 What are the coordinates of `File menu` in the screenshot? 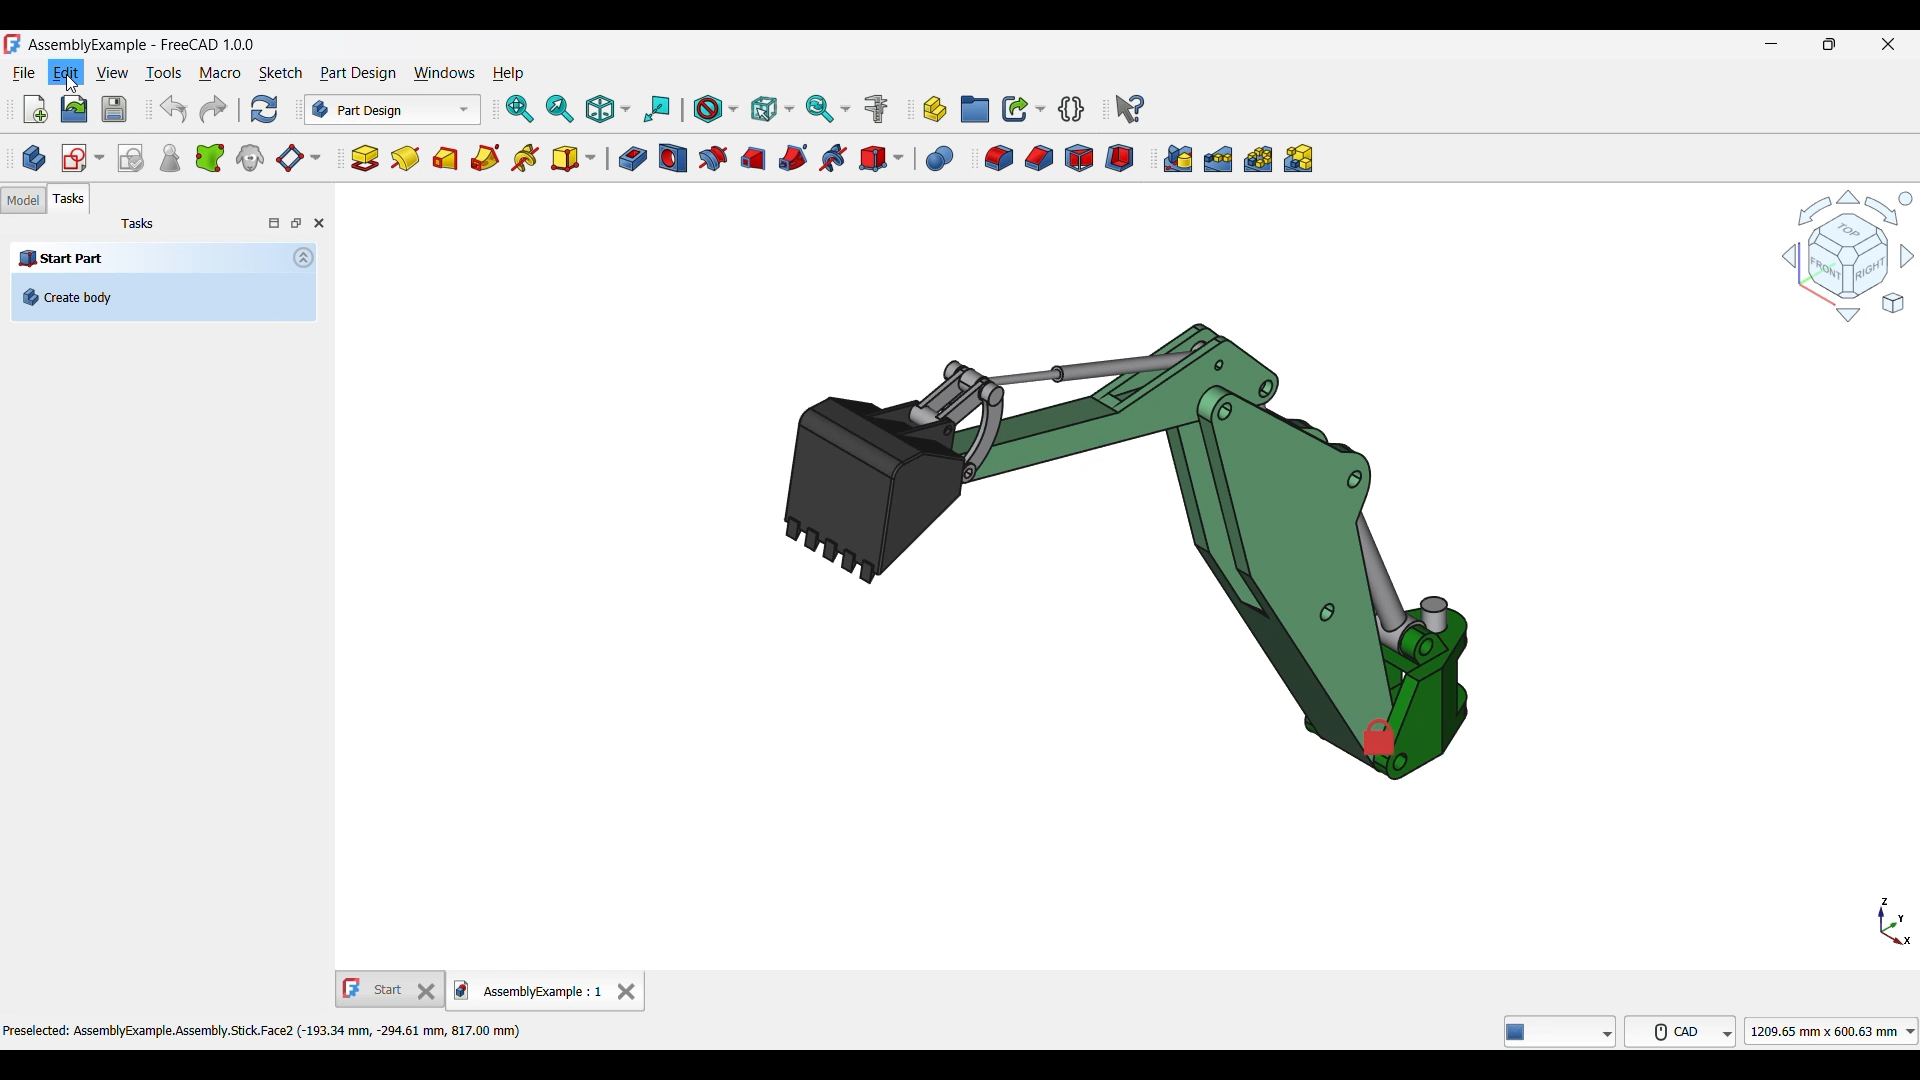 It's located at (26, 73).